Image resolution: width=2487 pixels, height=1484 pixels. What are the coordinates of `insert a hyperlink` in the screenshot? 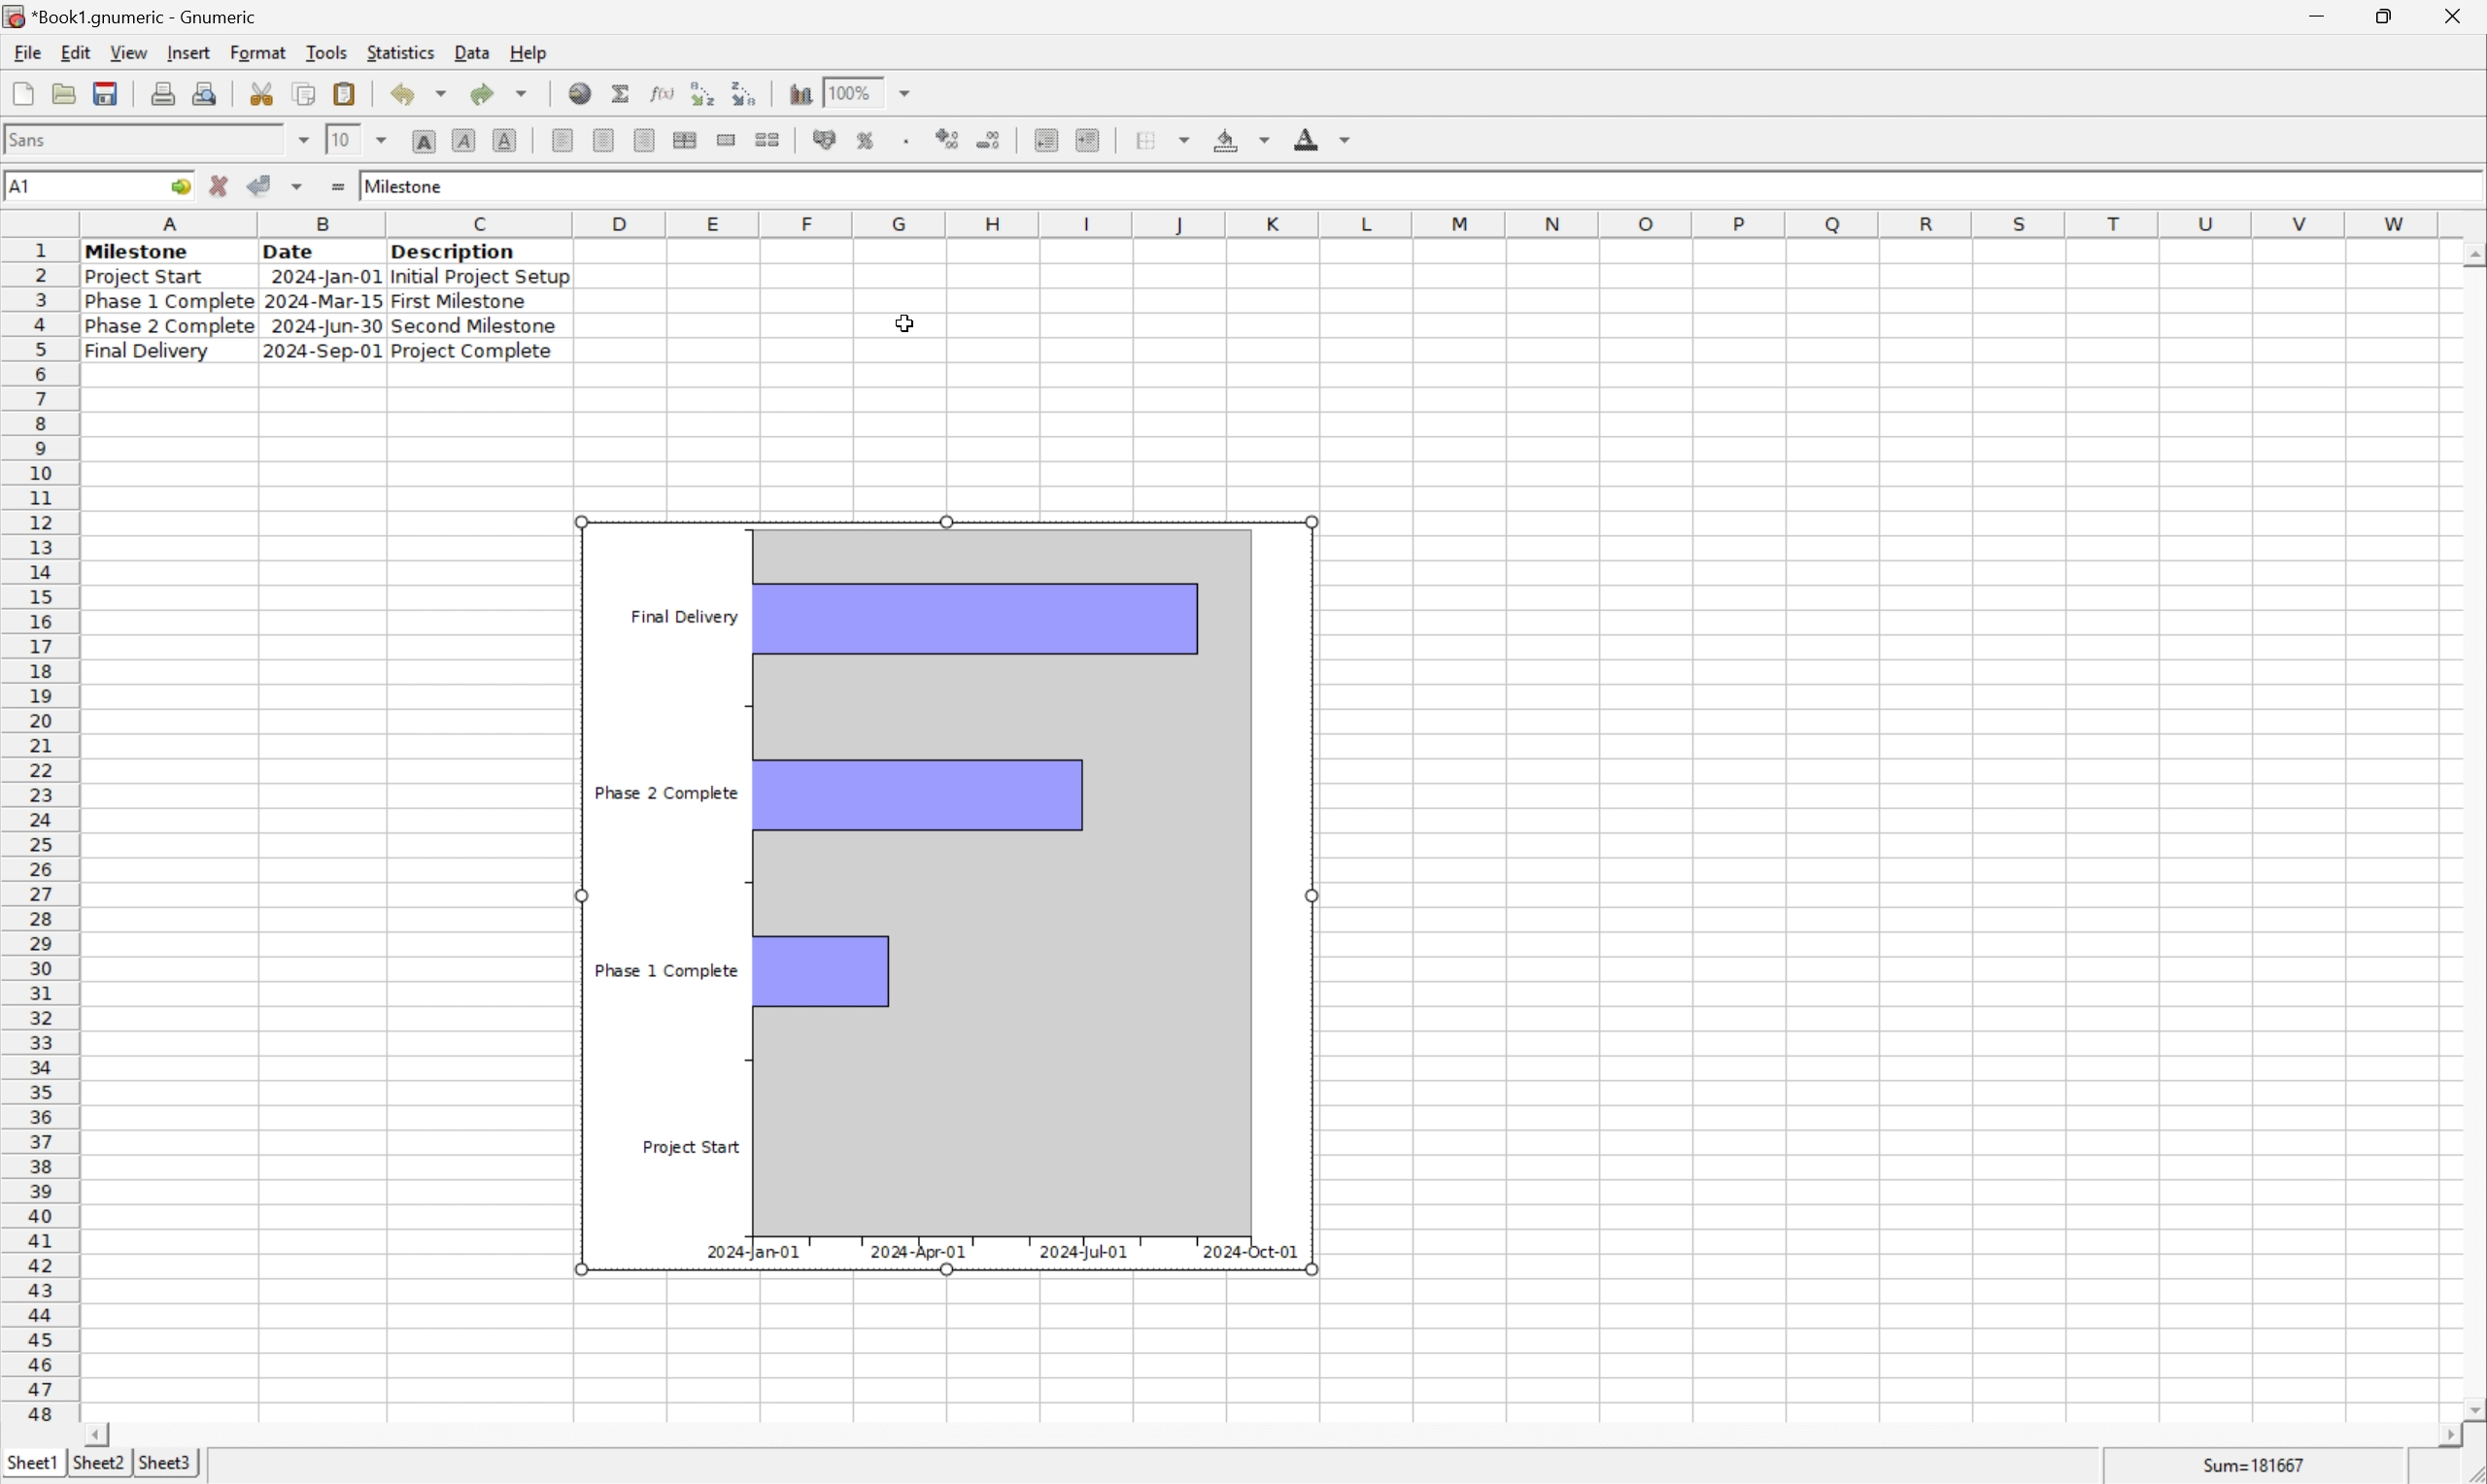 It's located at (582, 93).